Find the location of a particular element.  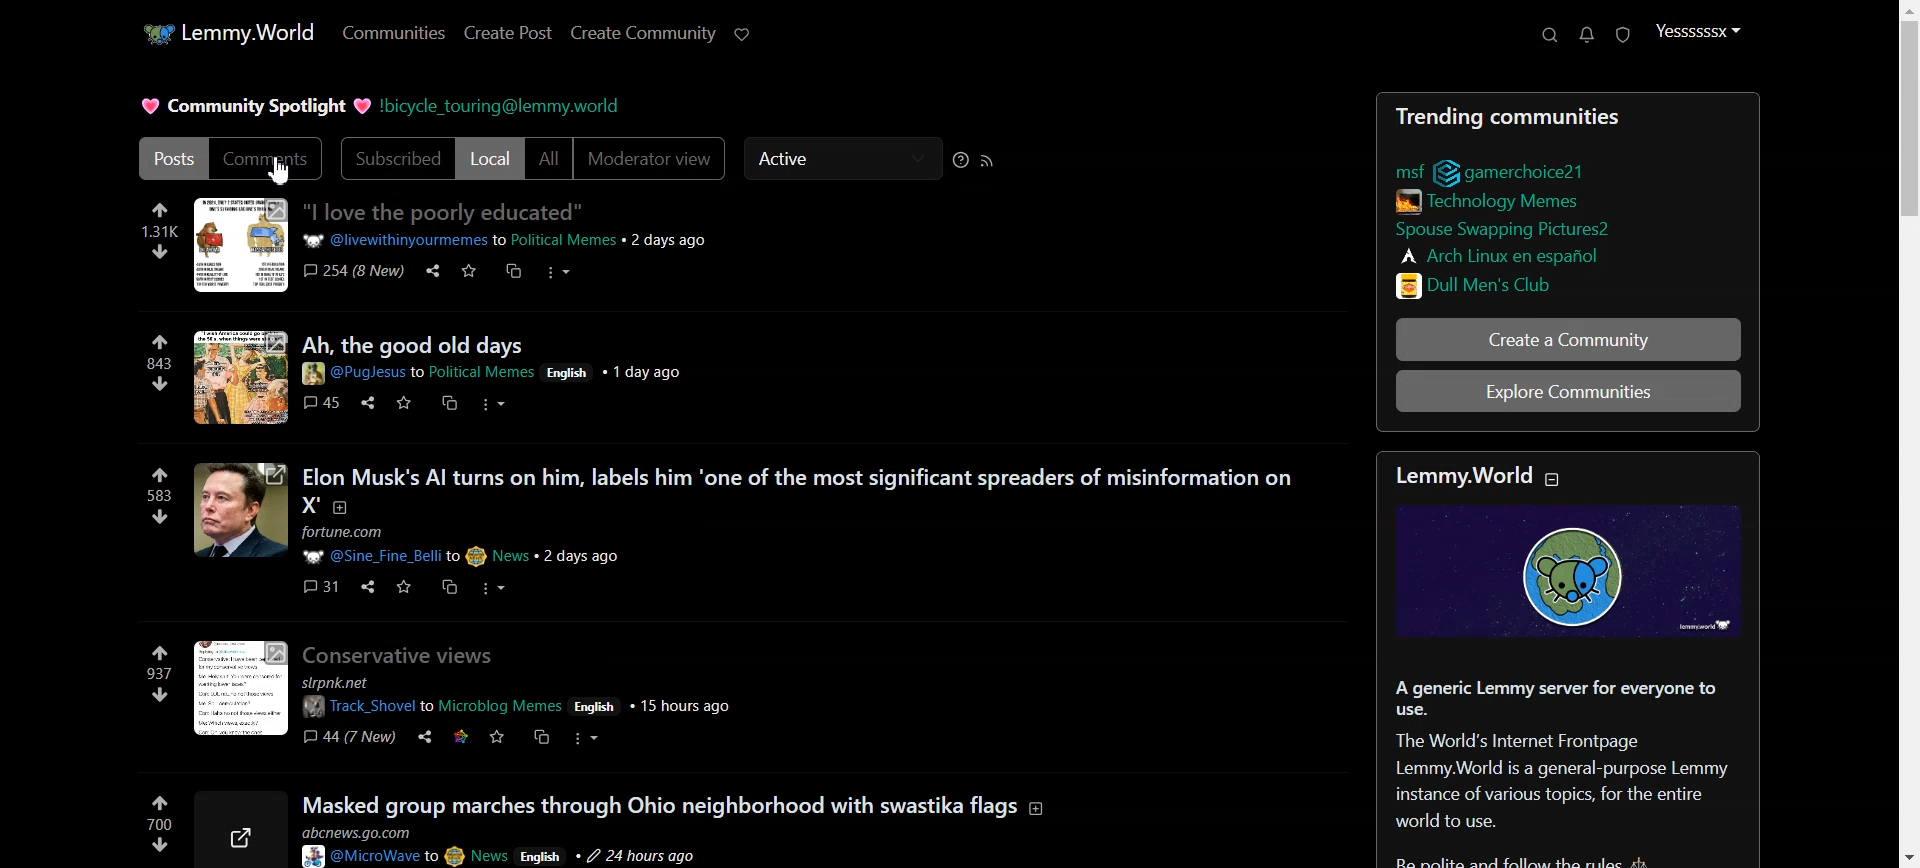

 is located at coordinates (431, 269).